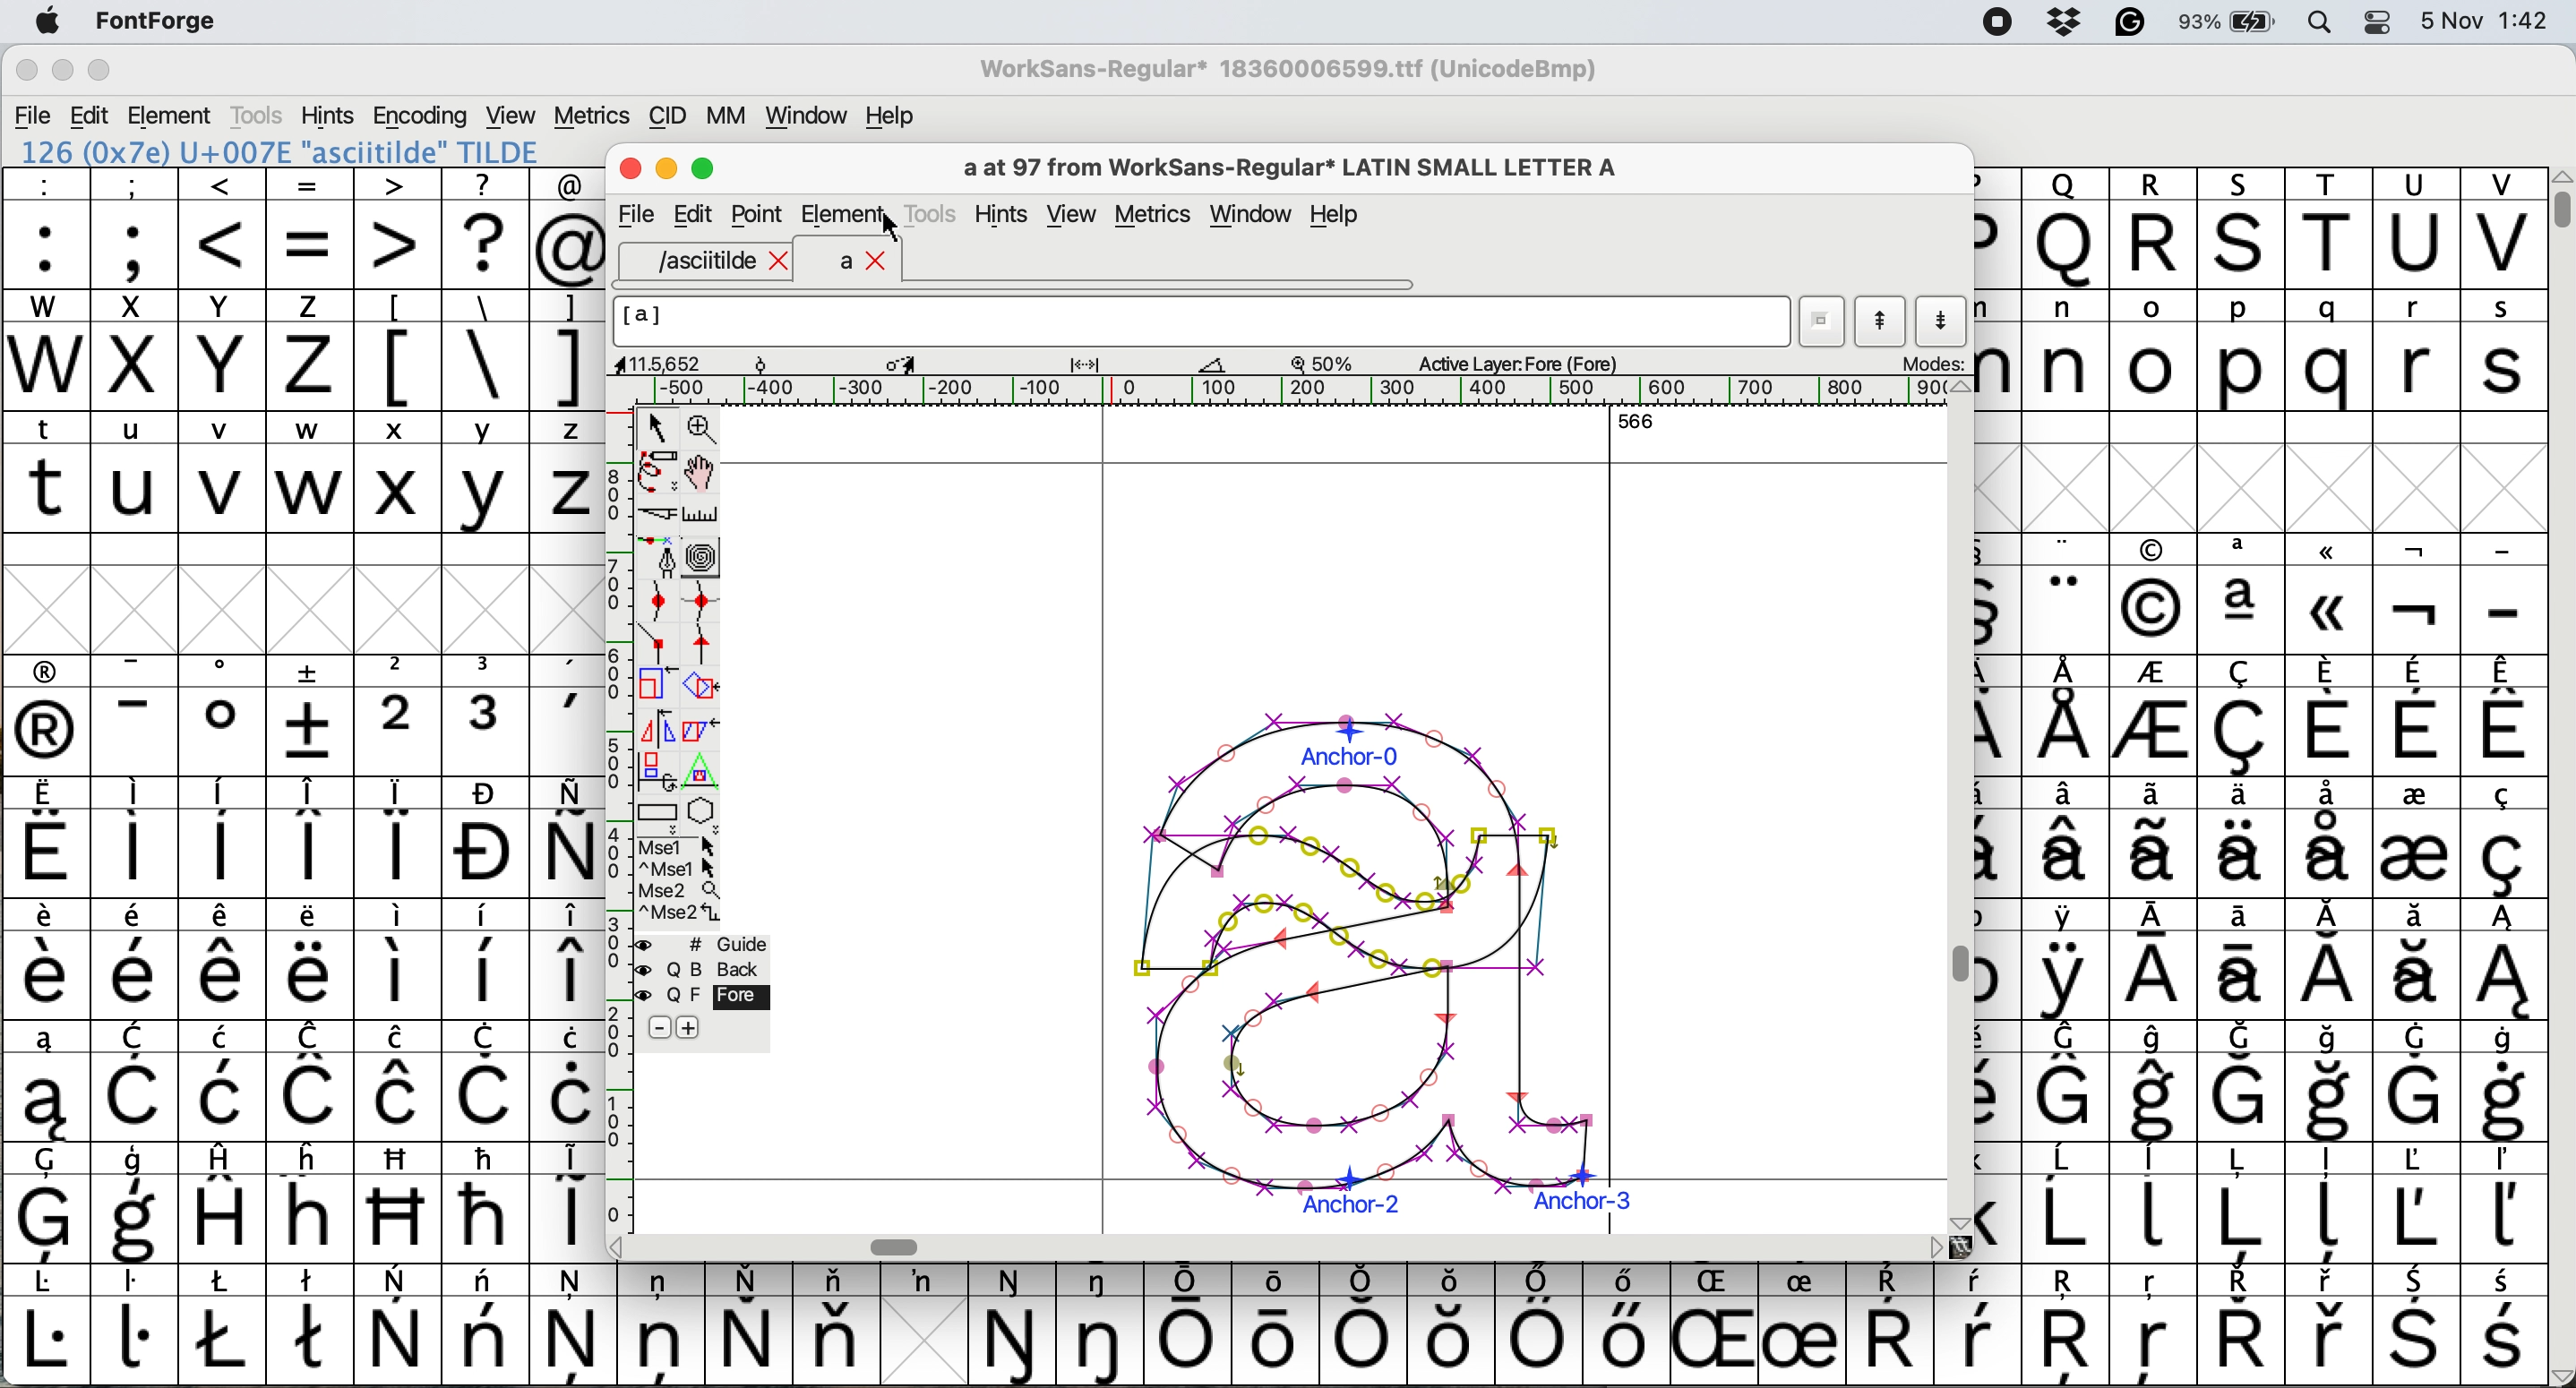  Describe the element at coordinates (1514, 362) in the screenshot. I see `active layer` at that location.